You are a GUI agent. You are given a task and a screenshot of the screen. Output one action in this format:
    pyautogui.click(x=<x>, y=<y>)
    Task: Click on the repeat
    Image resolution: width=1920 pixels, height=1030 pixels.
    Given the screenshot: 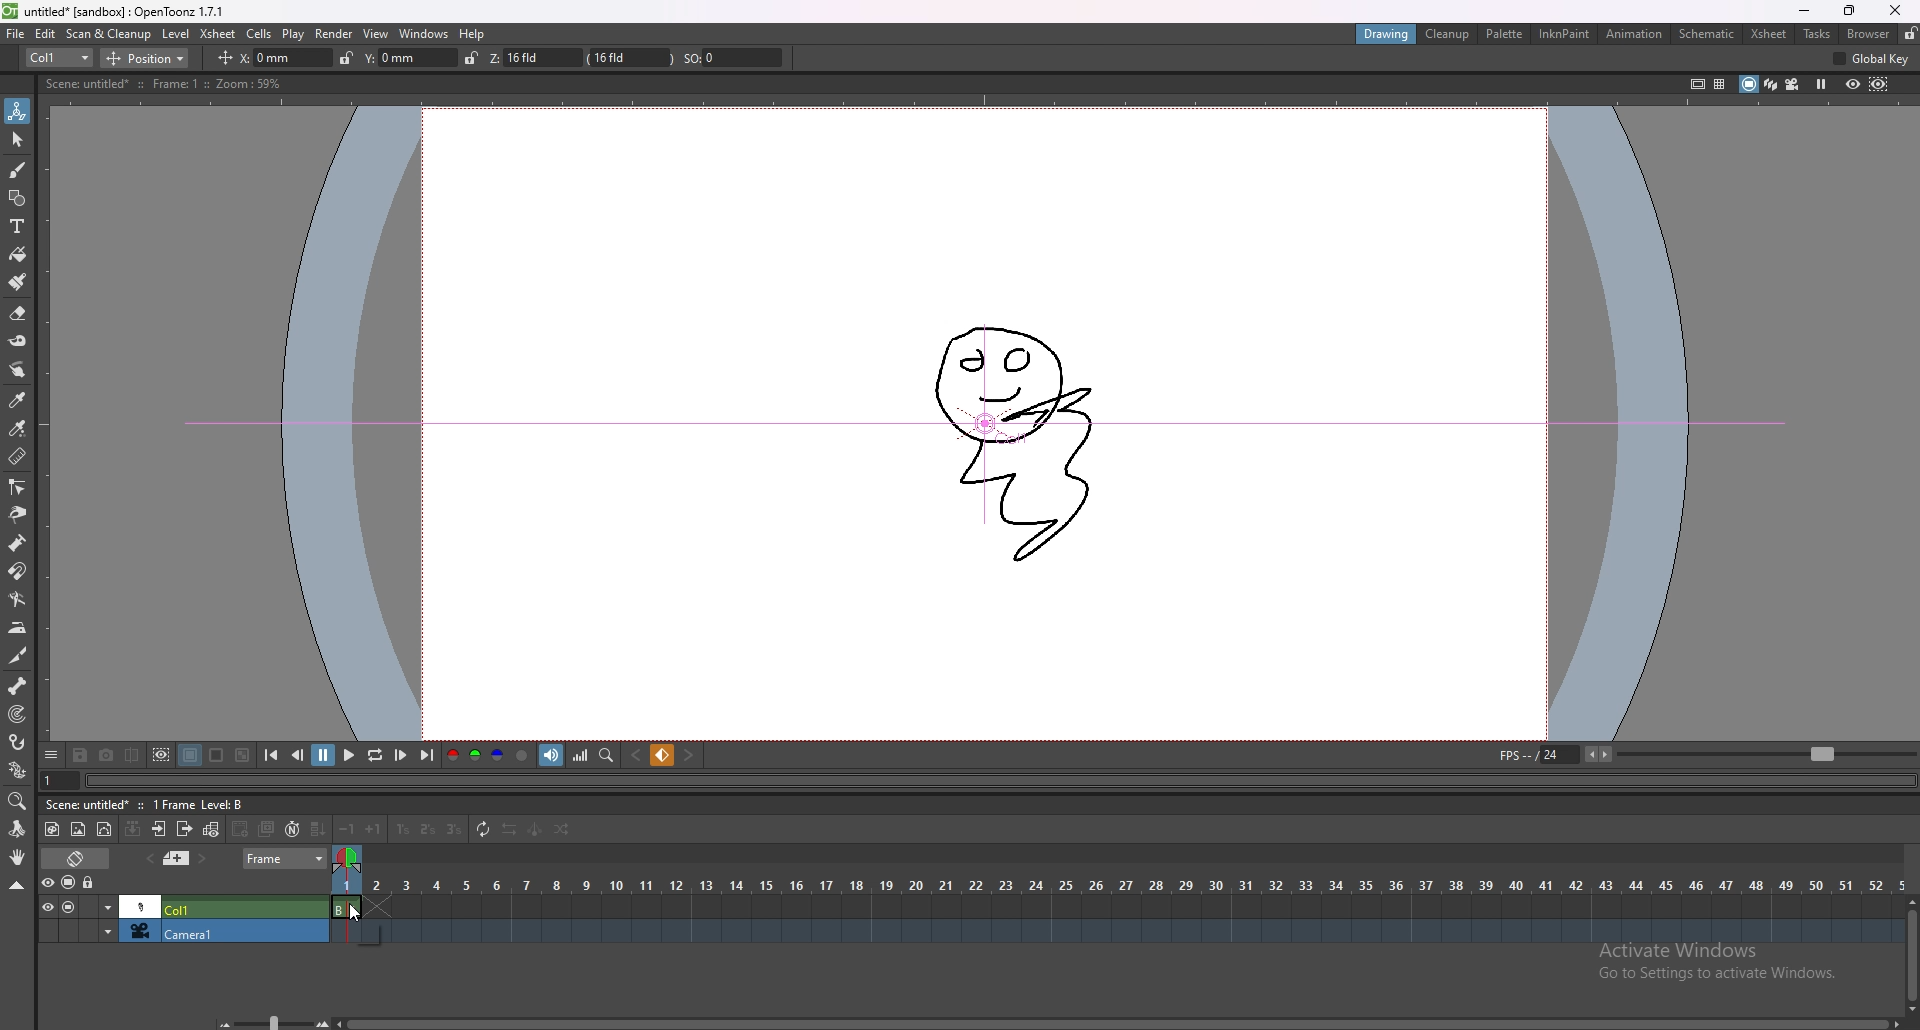 What is the action you would take?
    pyautogui.click(x=481, y=831)
    